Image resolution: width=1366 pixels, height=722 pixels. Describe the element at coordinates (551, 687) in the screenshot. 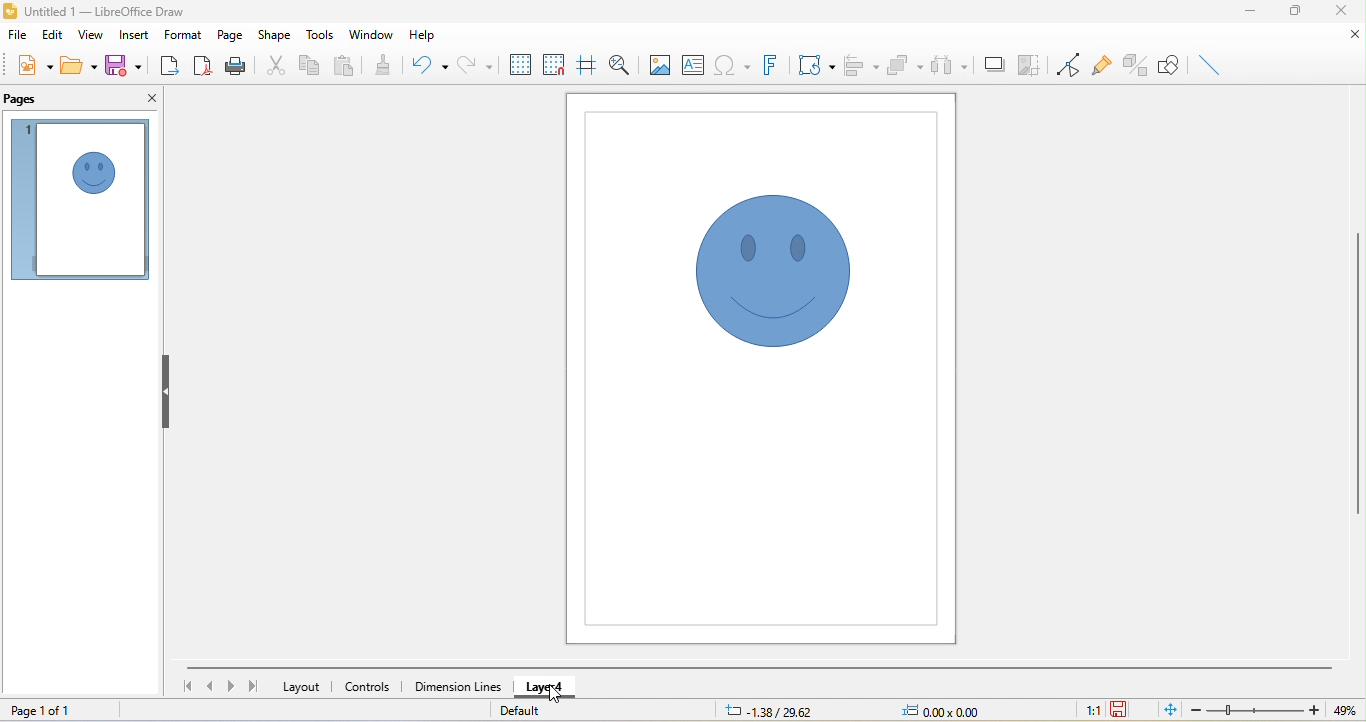

I see `layer 4` at that location.